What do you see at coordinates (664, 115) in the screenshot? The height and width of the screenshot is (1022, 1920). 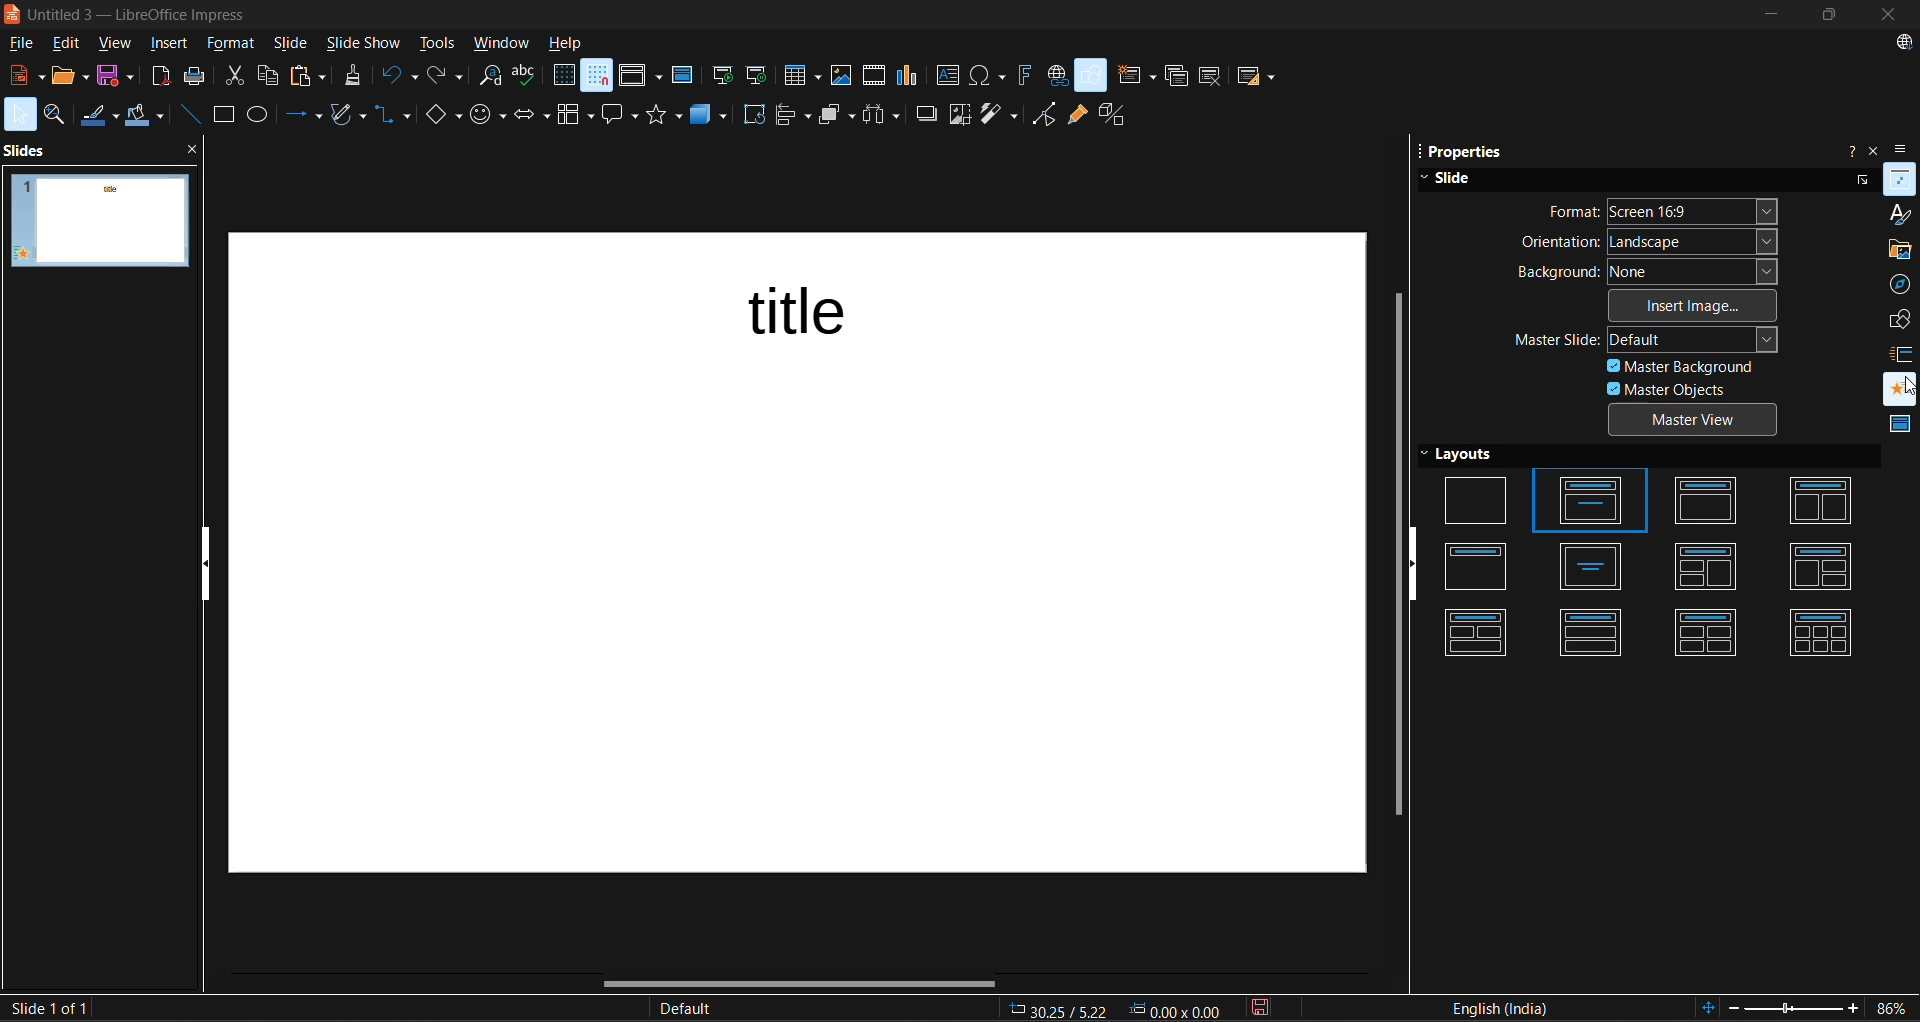 I see `stars and banners` at bounding box center [664, 115].